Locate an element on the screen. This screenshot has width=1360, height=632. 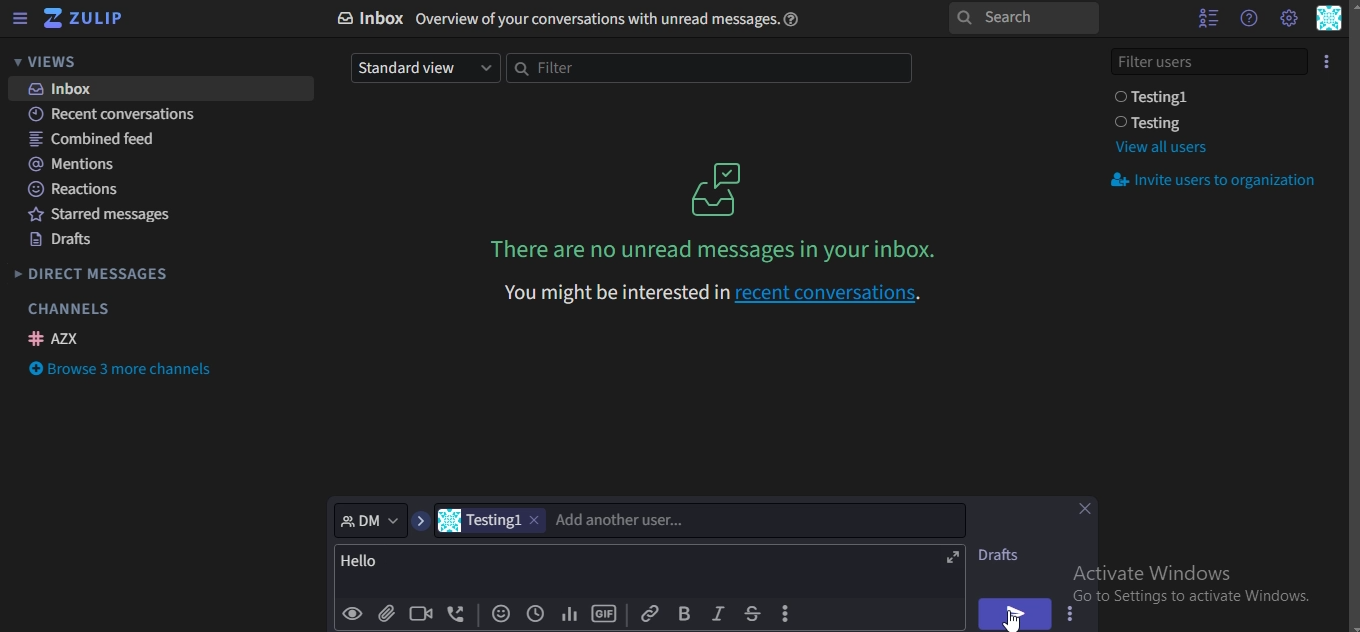
reactions is located at coordinates (76, 189).